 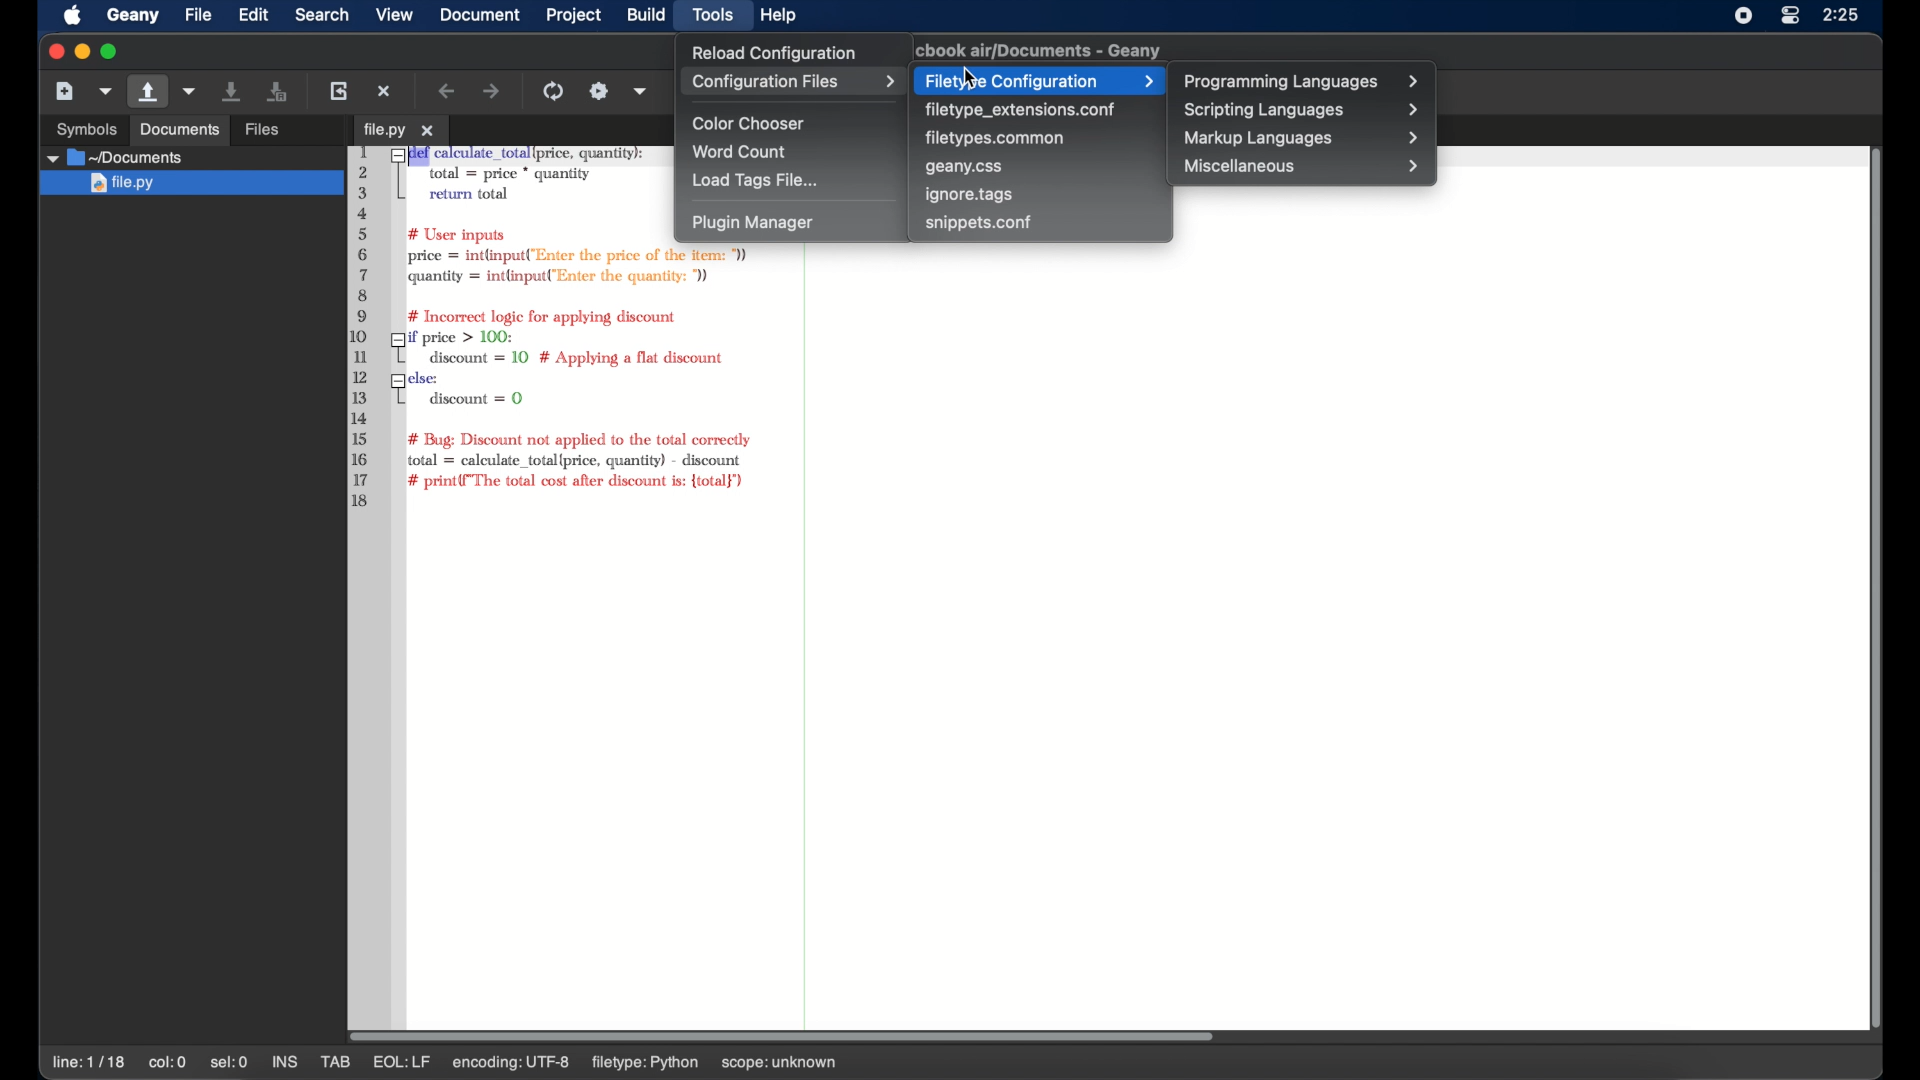 I want to click on color chooser , so click(x=751, y=124).